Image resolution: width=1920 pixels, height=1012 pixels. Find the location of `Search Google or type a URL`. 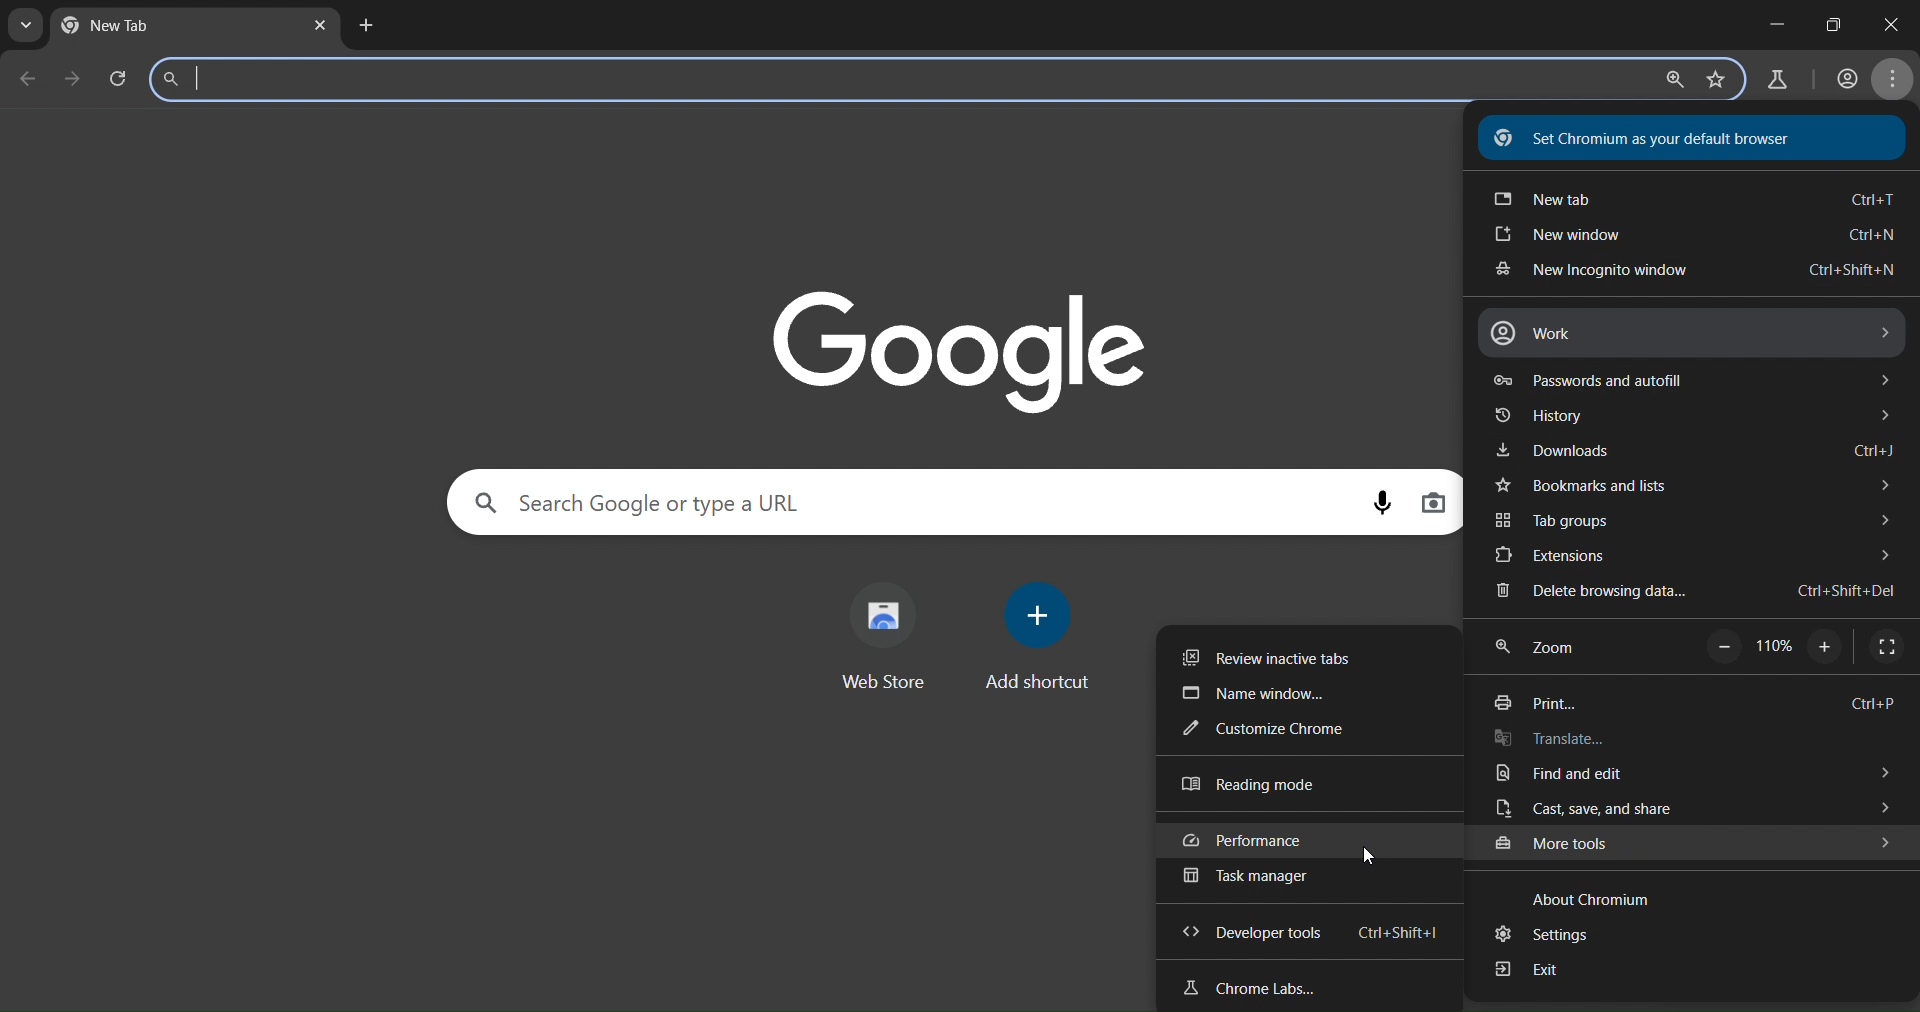

Search Google or type a URL is located at coordinates (650, 500).